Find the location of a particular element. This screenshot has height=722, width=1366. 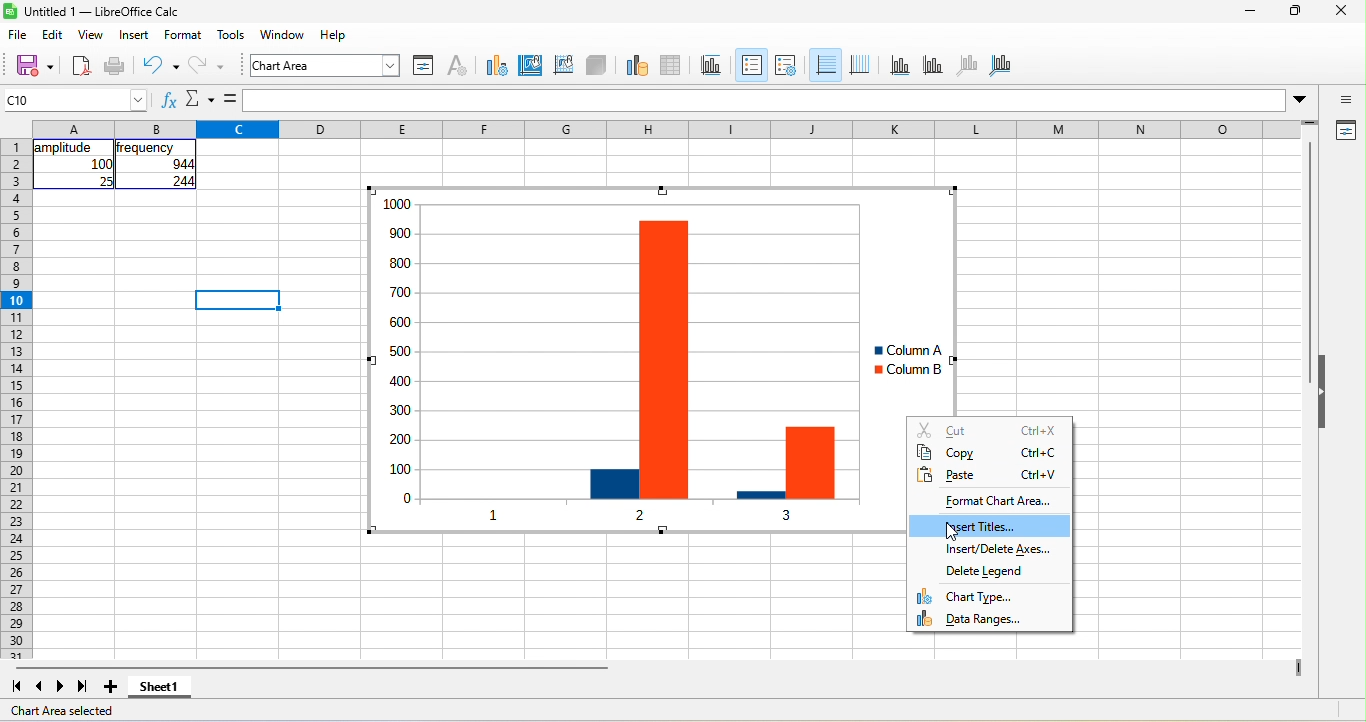

044 is located at coordinates (183, 164).